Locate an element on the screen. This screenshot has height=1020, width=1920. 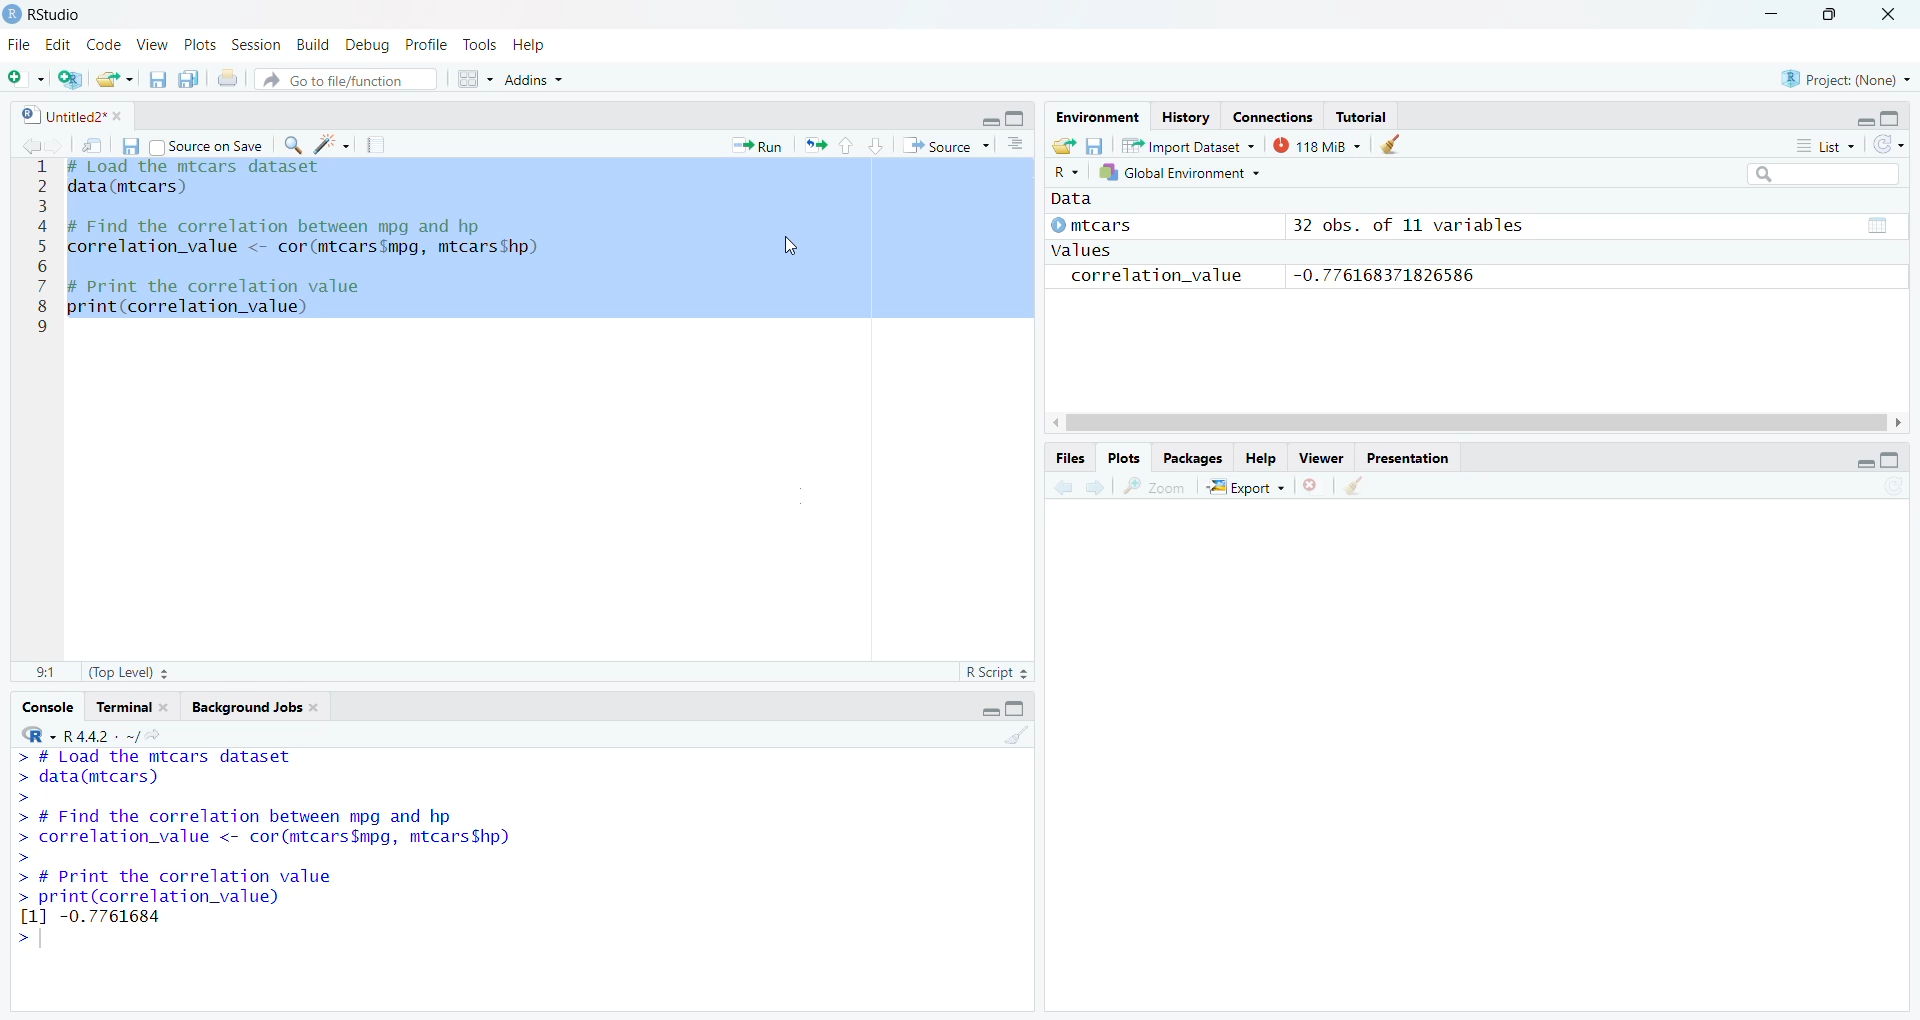
> data(mtcars)

>

> # Find the correlation between mpg and hp

> correlation_value <- cor(mtcars$mpg, mtcarsShp)
>

> # Print the correlation value

> print(correlation_value)

[1] -0.7761684

> is located at coordinates (285, 853).